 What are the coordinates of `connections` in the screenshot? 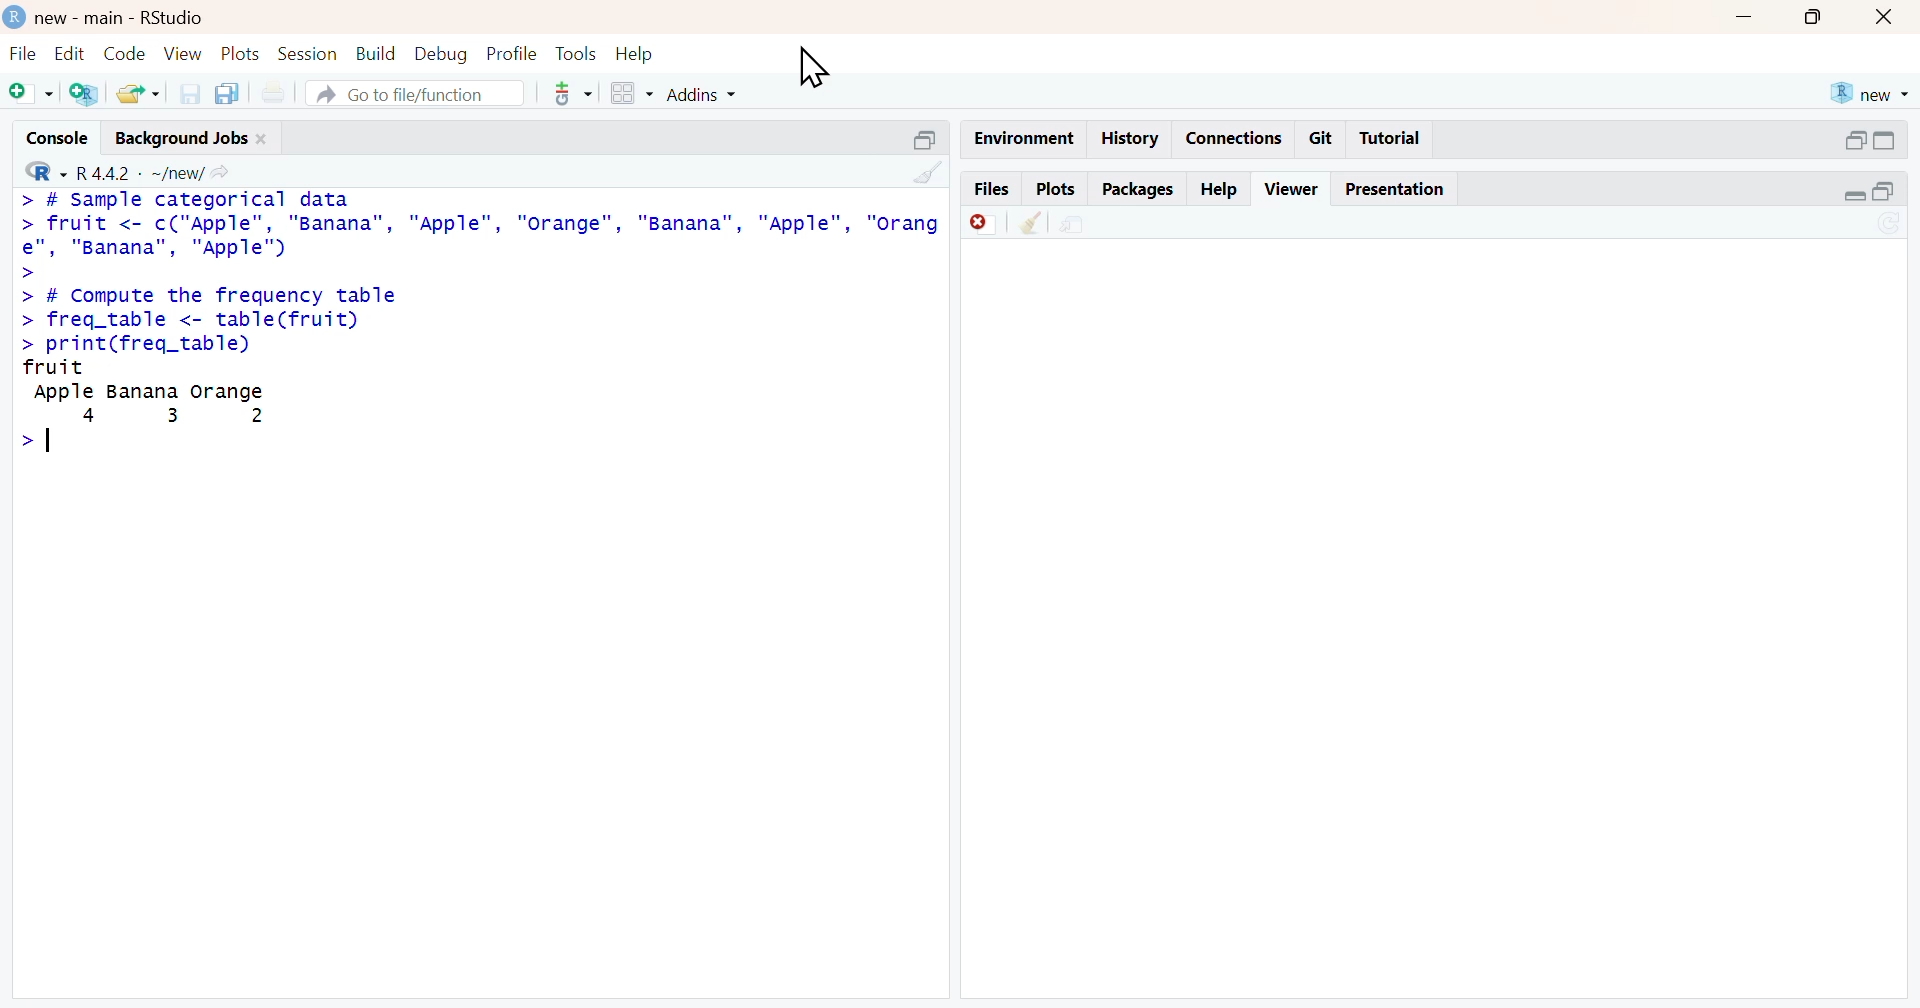 It's located at (1234, 138).